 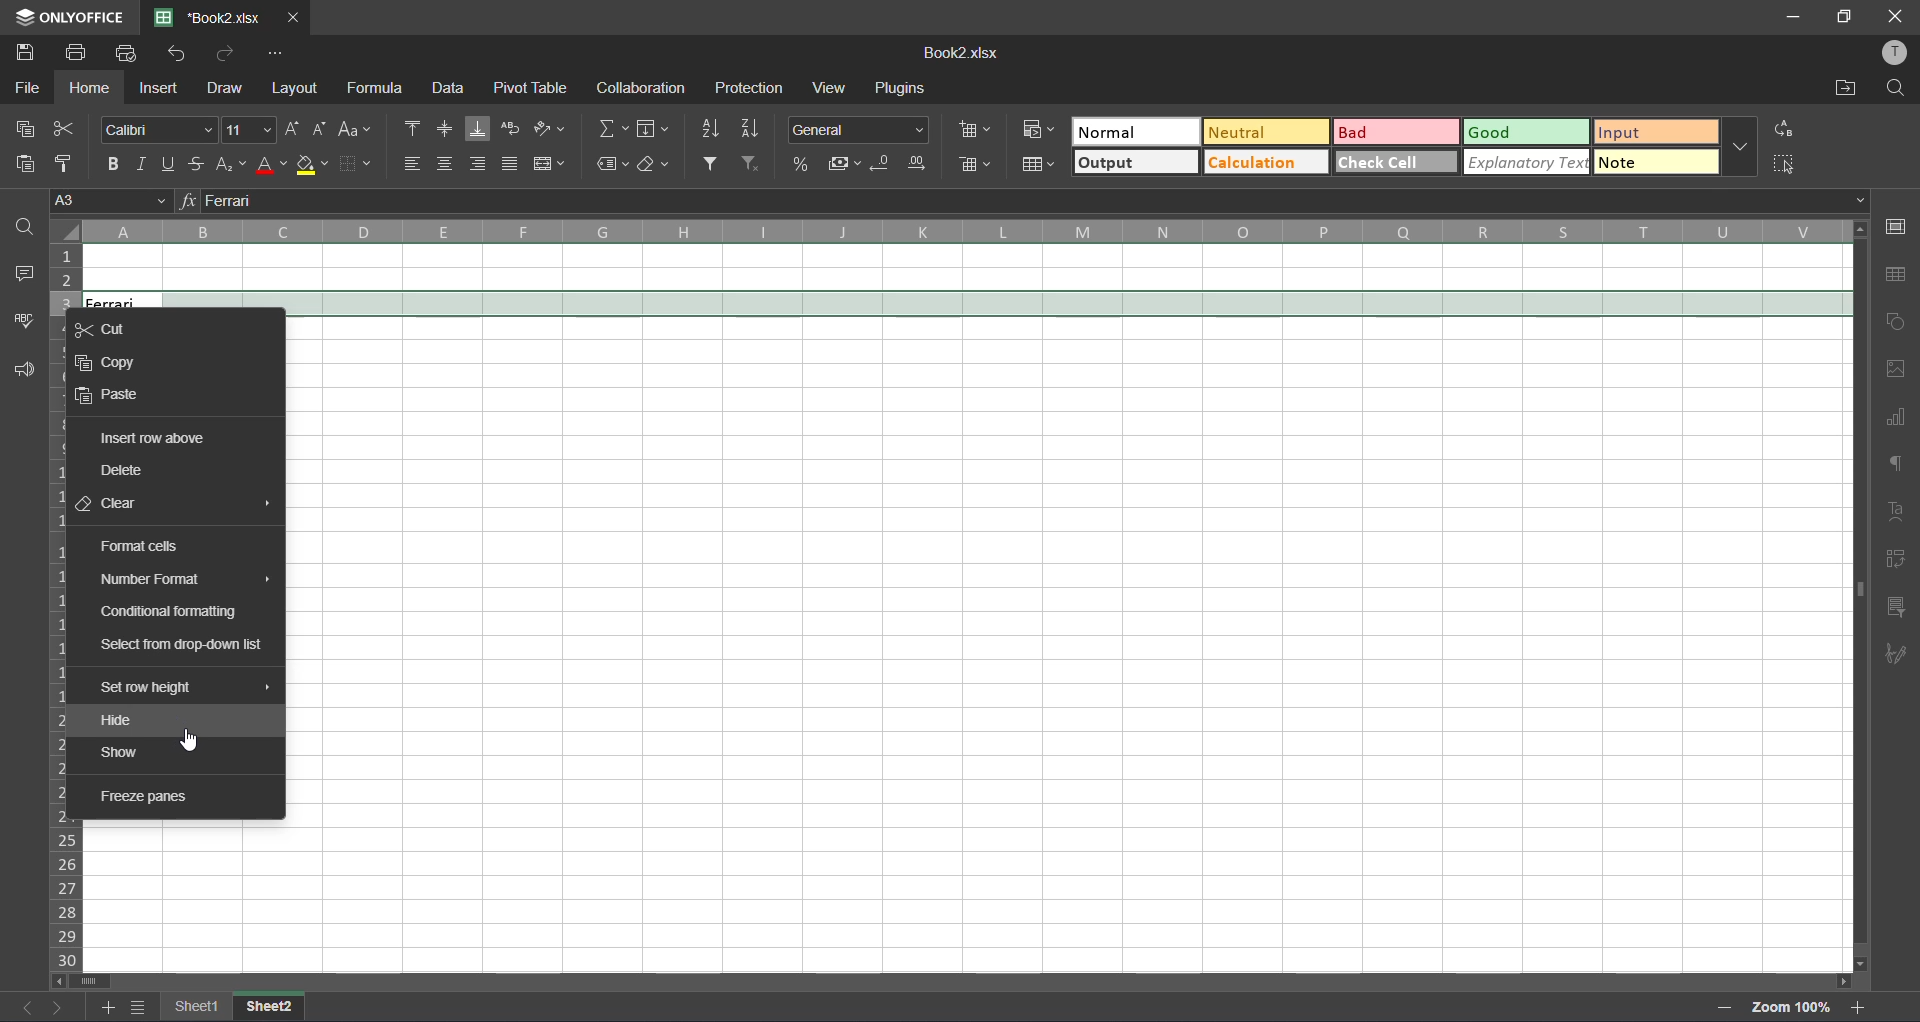 I want to click on decrement size, so click(x=323, y=129).